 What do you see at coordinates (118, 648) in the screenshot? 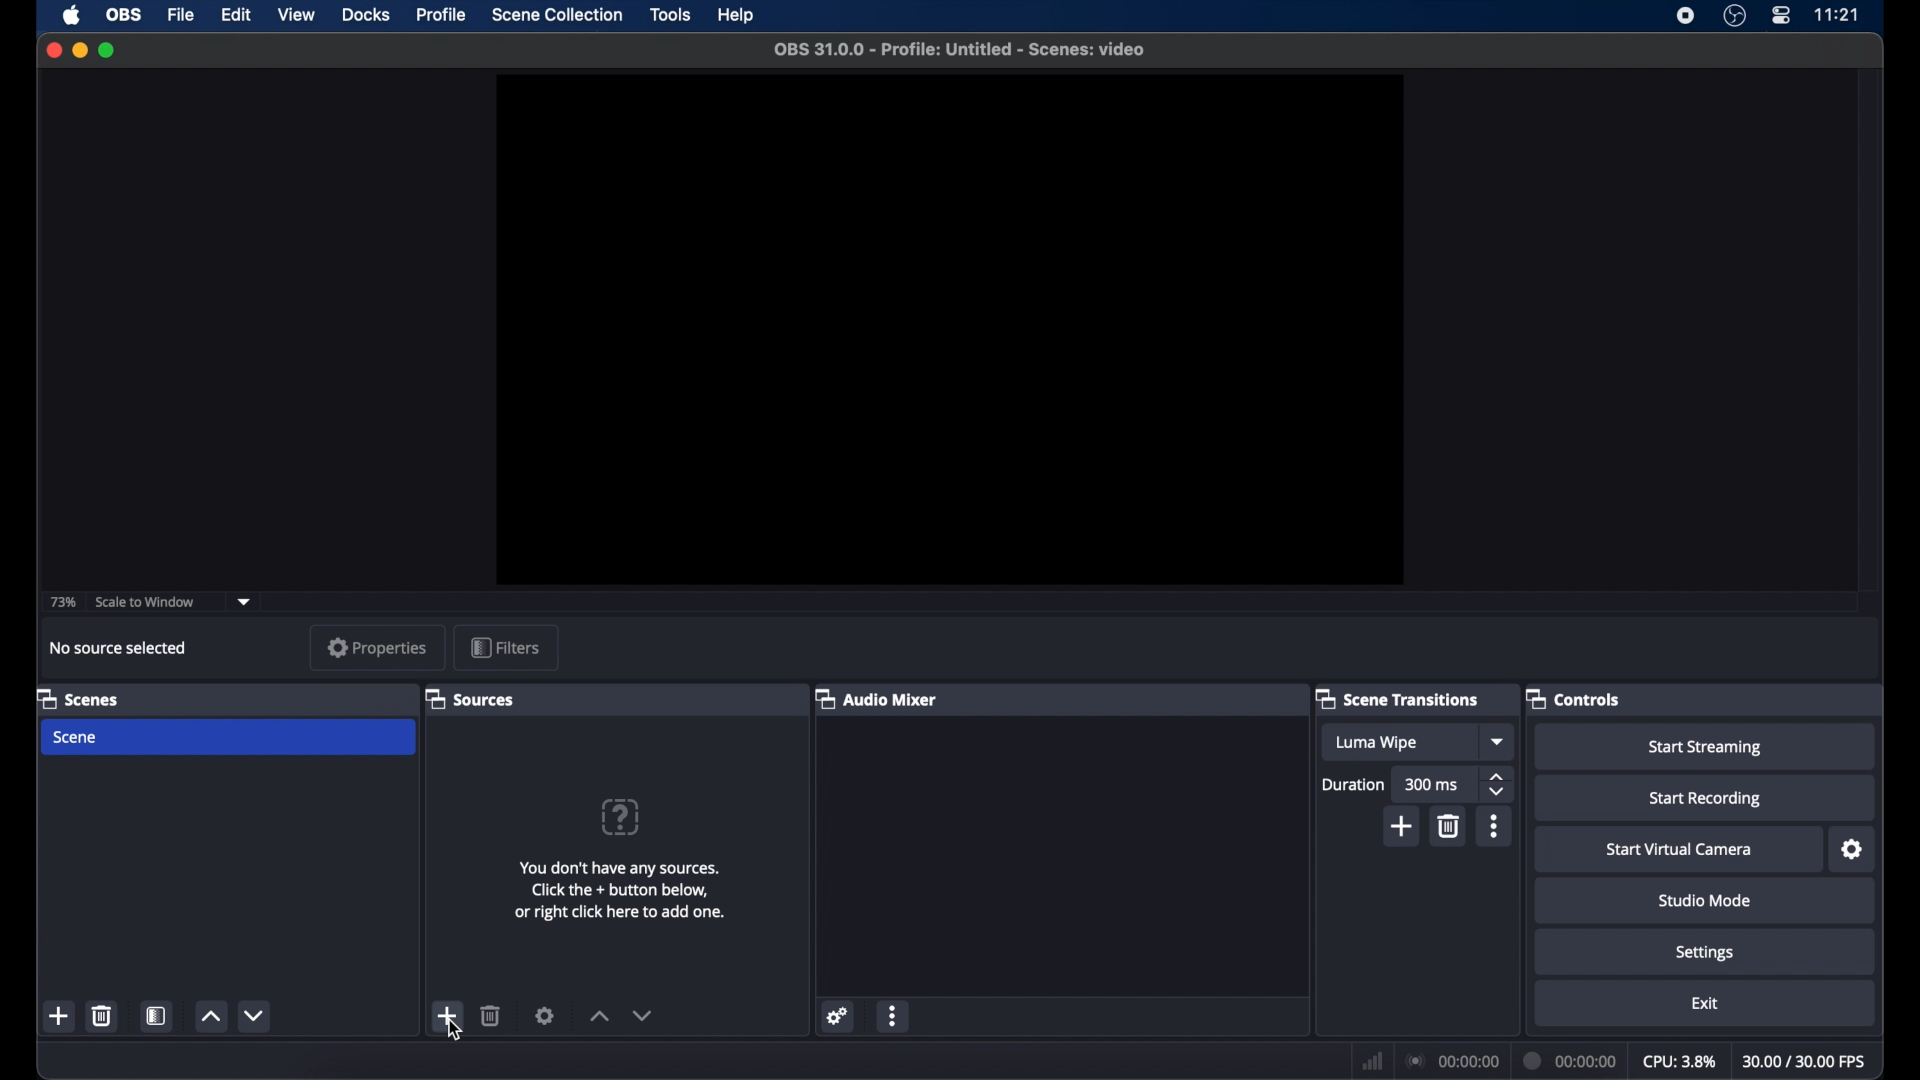
I see `no source selected` at bounding box center [118, 648].